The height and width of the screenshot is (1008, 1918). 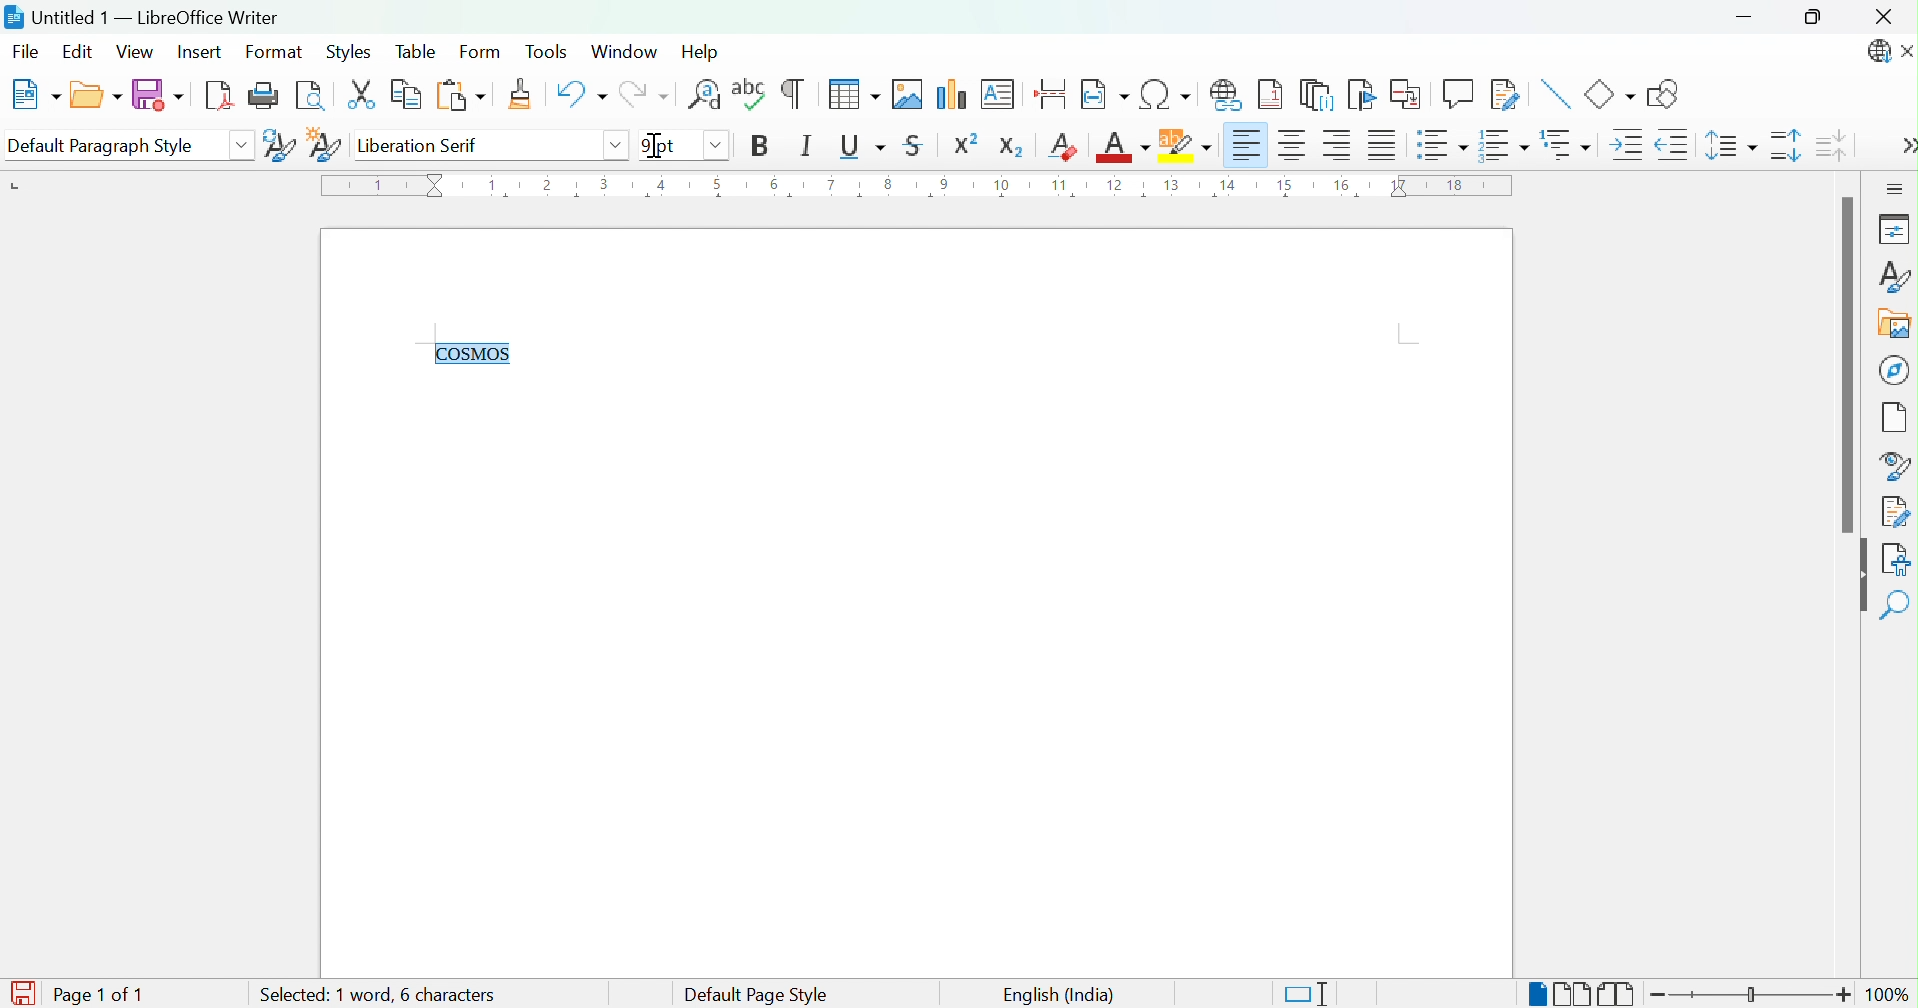 I want to click on Restore down, so click(x=1815, y=19).